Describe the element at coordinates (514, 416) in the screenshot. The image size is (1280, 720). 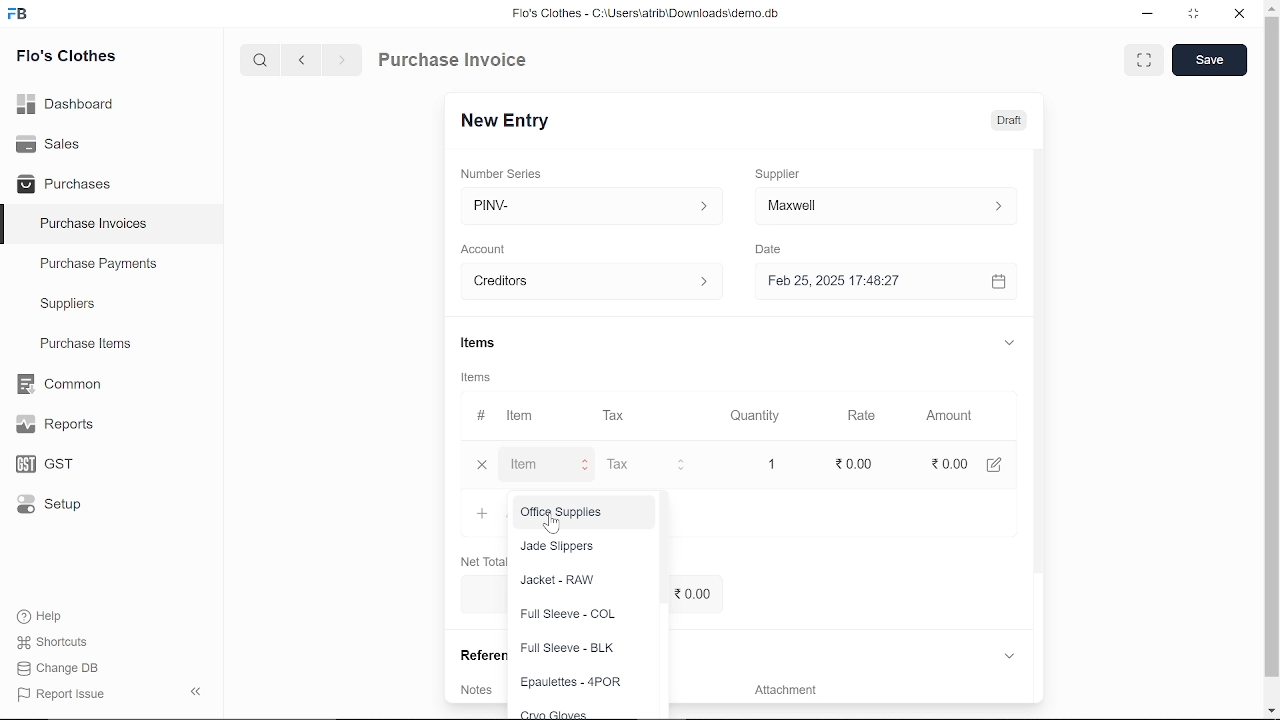
I see `Item` at that location.